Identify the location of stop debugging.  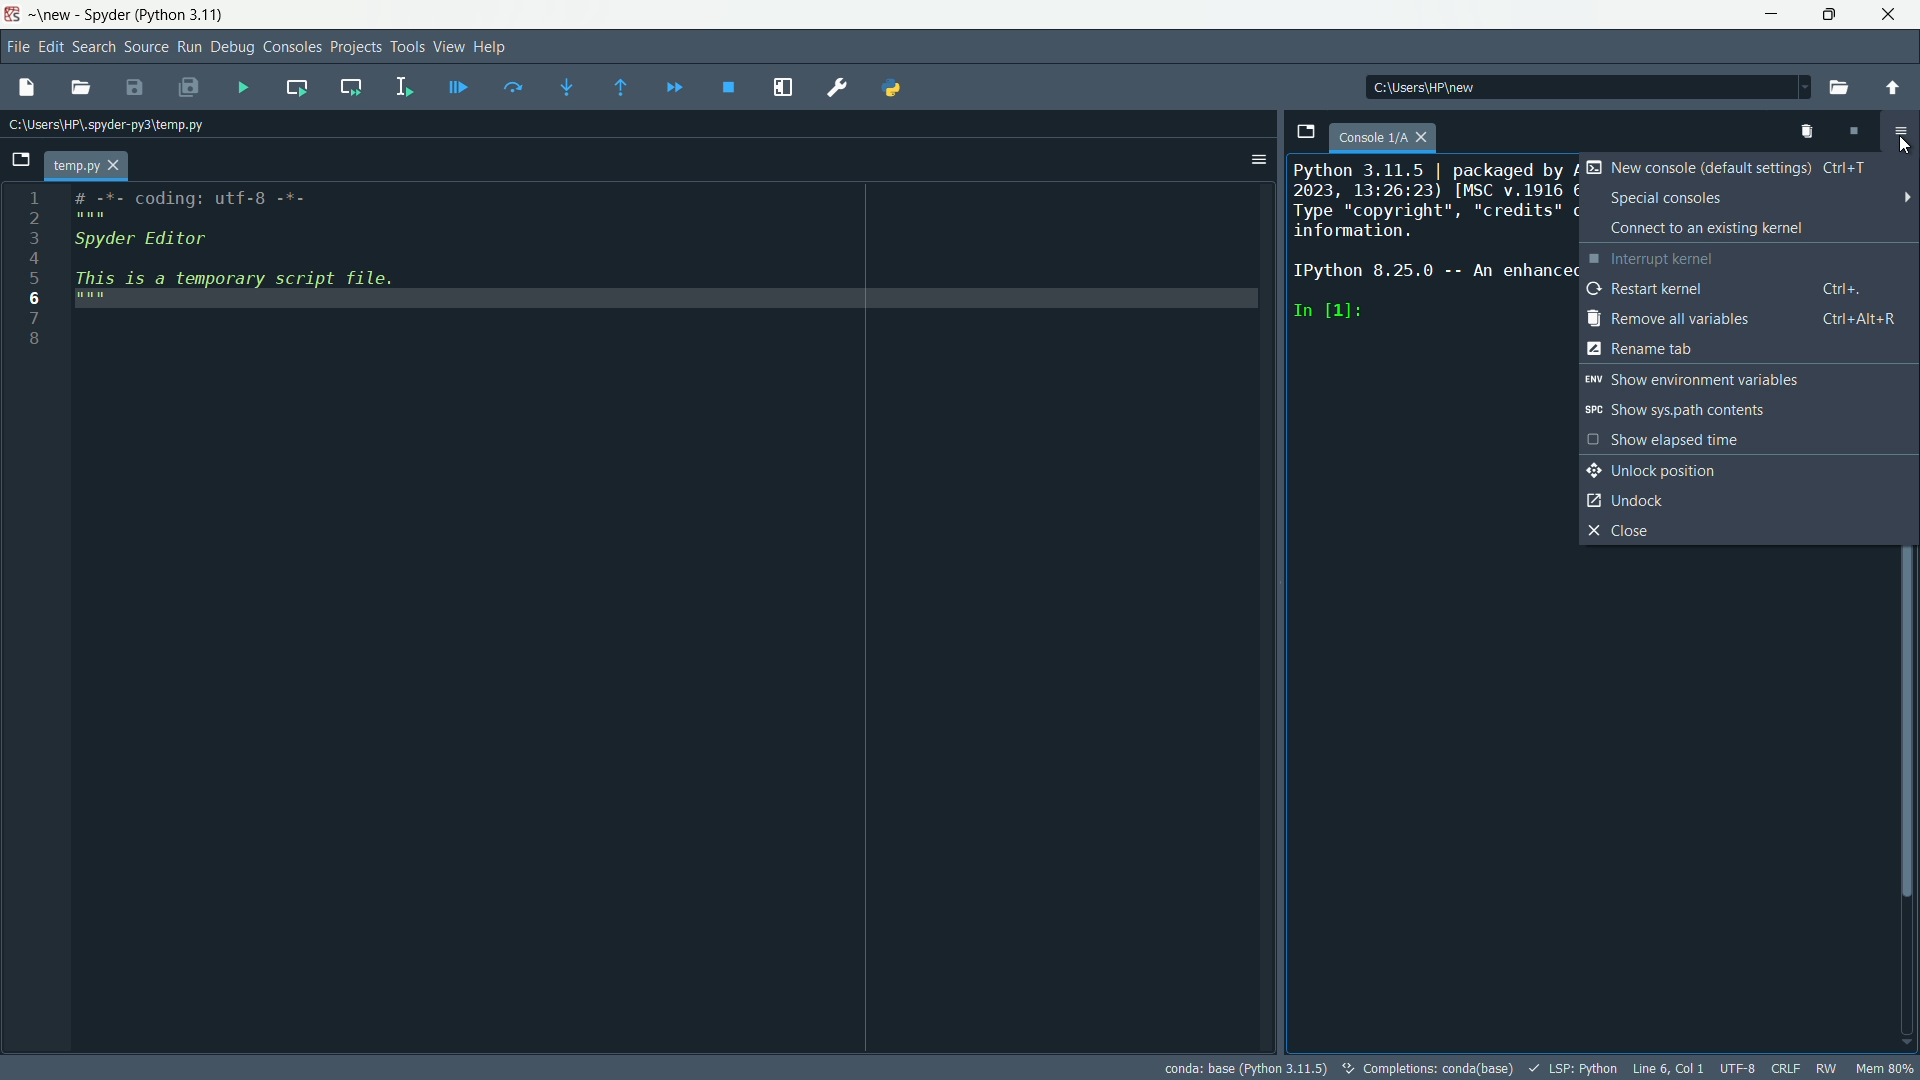
(726, 90).